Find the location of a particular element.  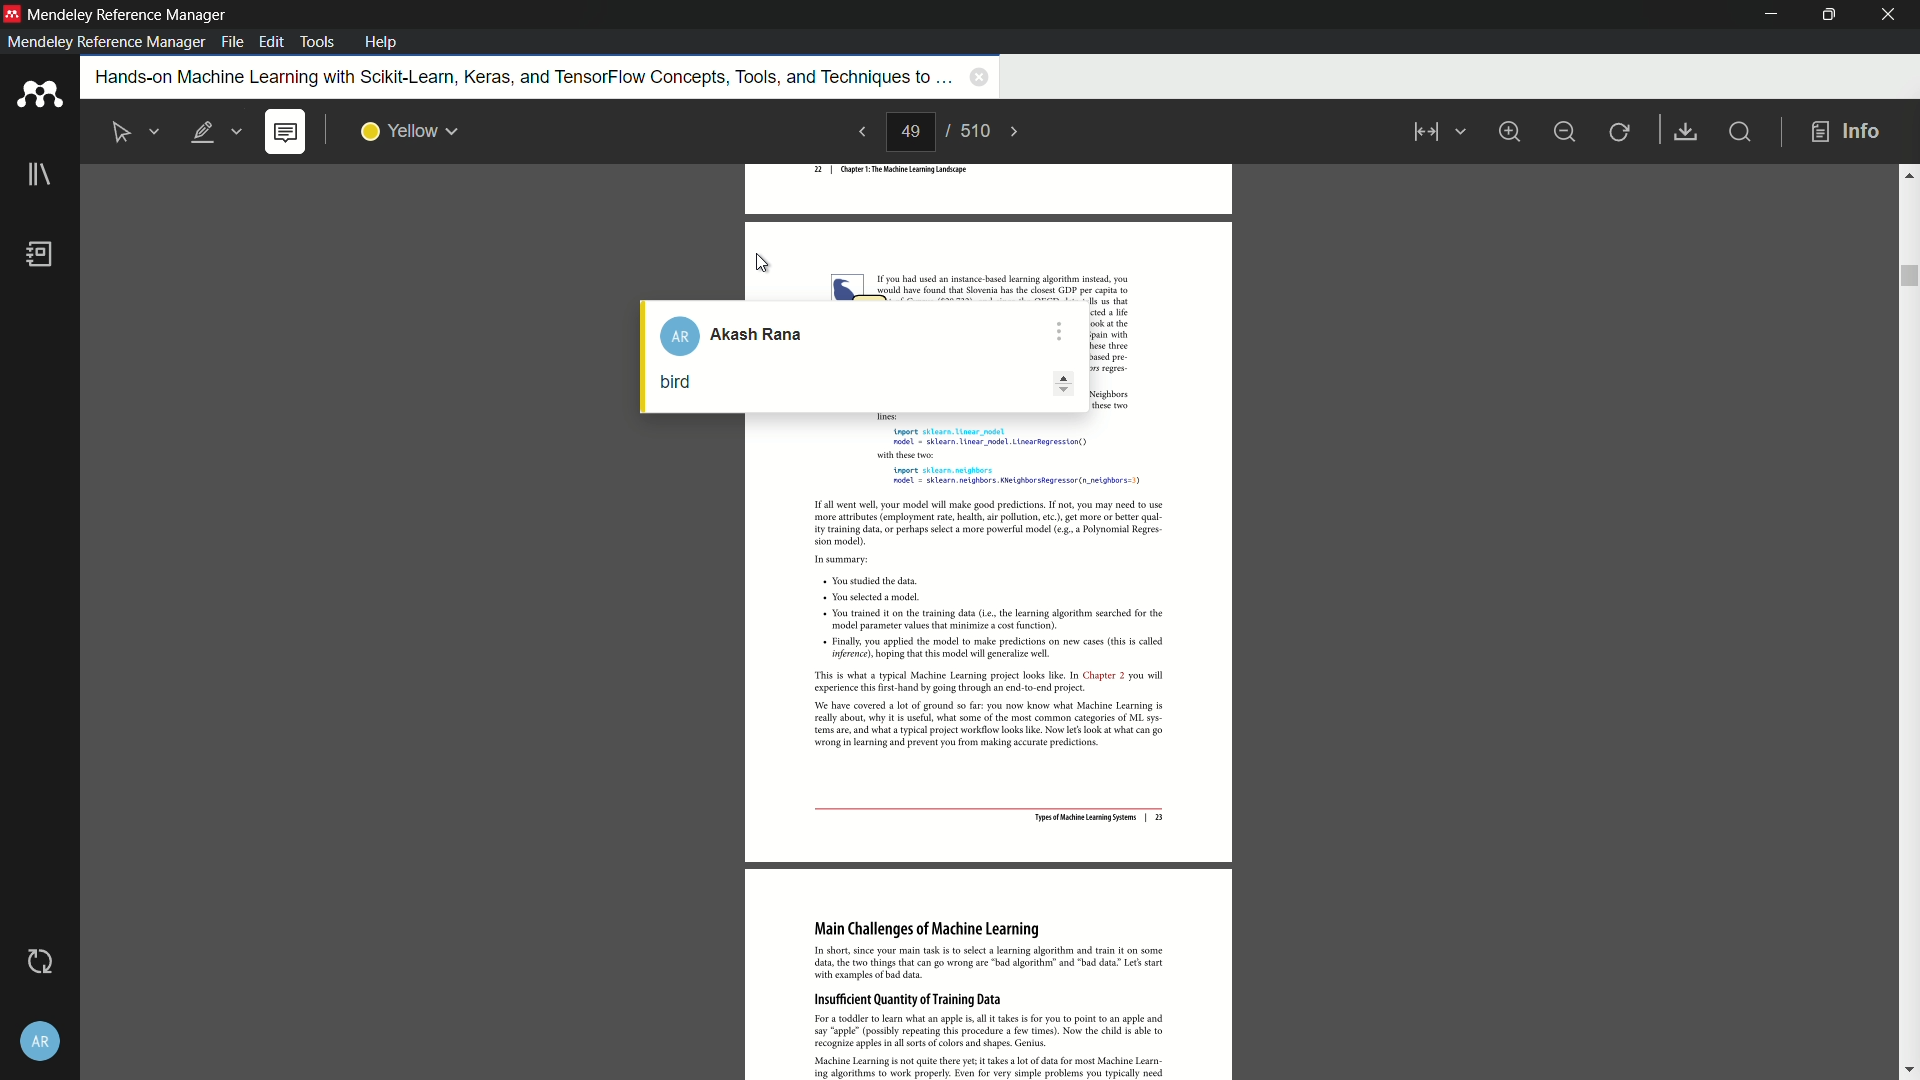

close app is located at coordinates (1889, 15).